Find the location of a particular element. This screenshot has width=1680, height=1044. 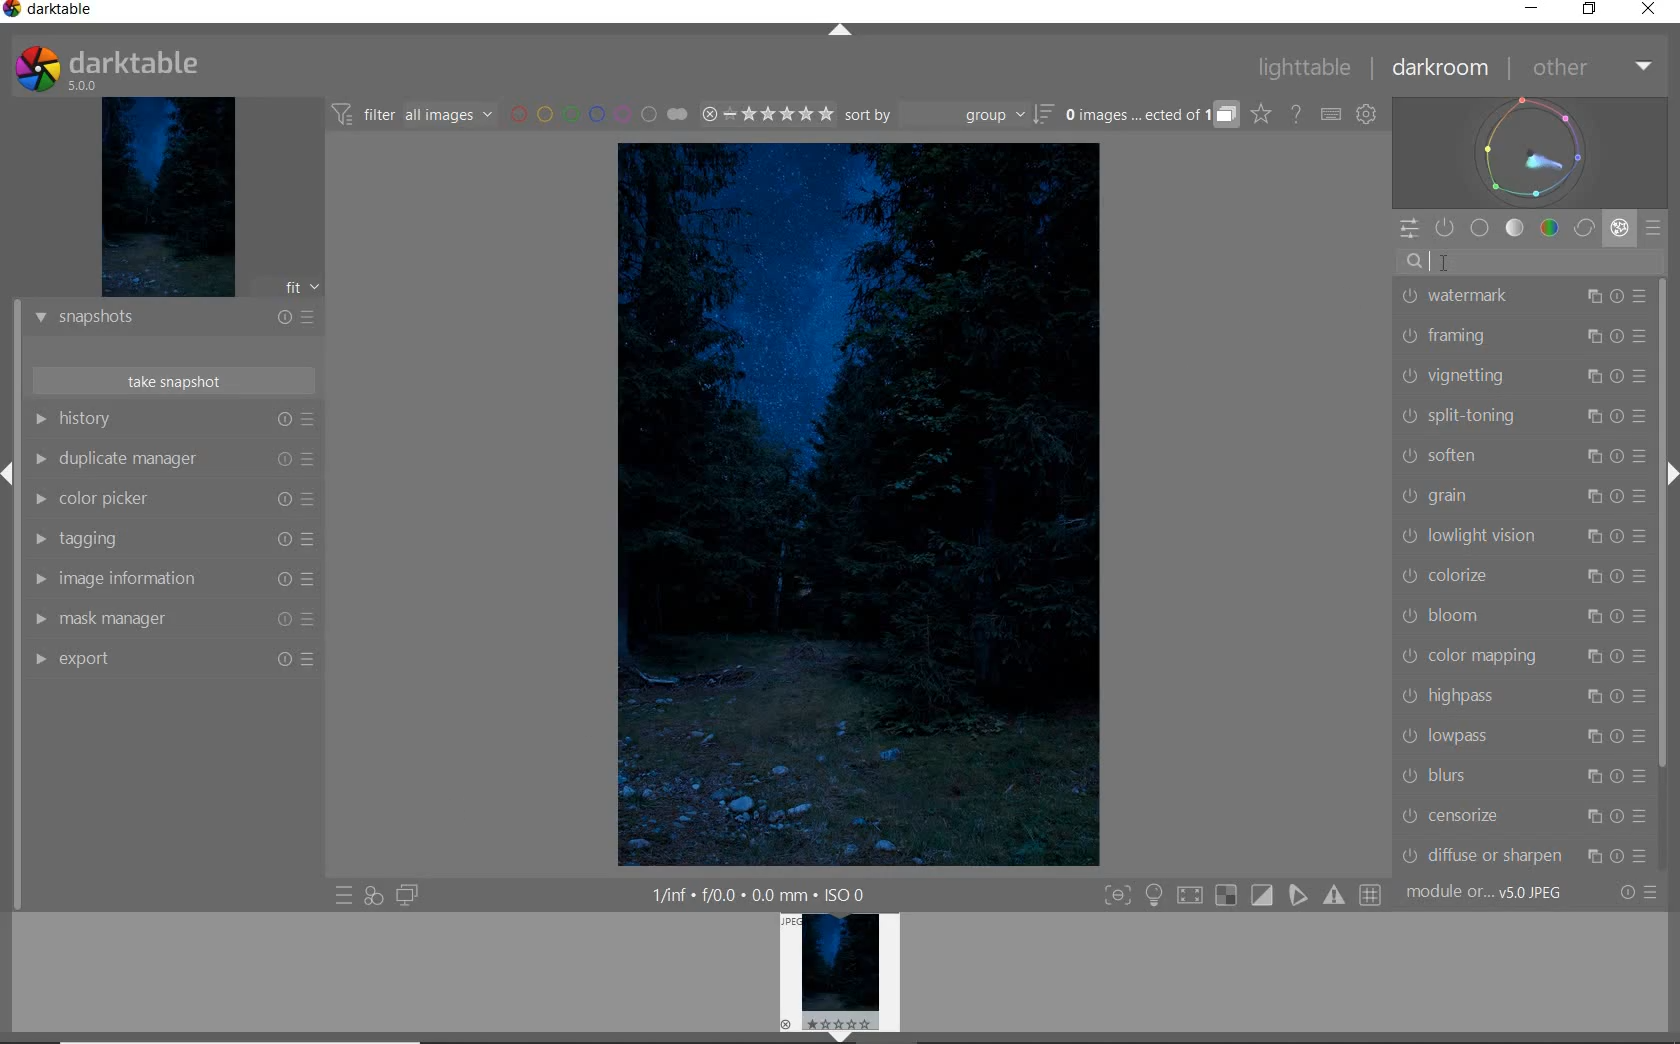

COLOR PICKER is located at coordinates (173, 501).